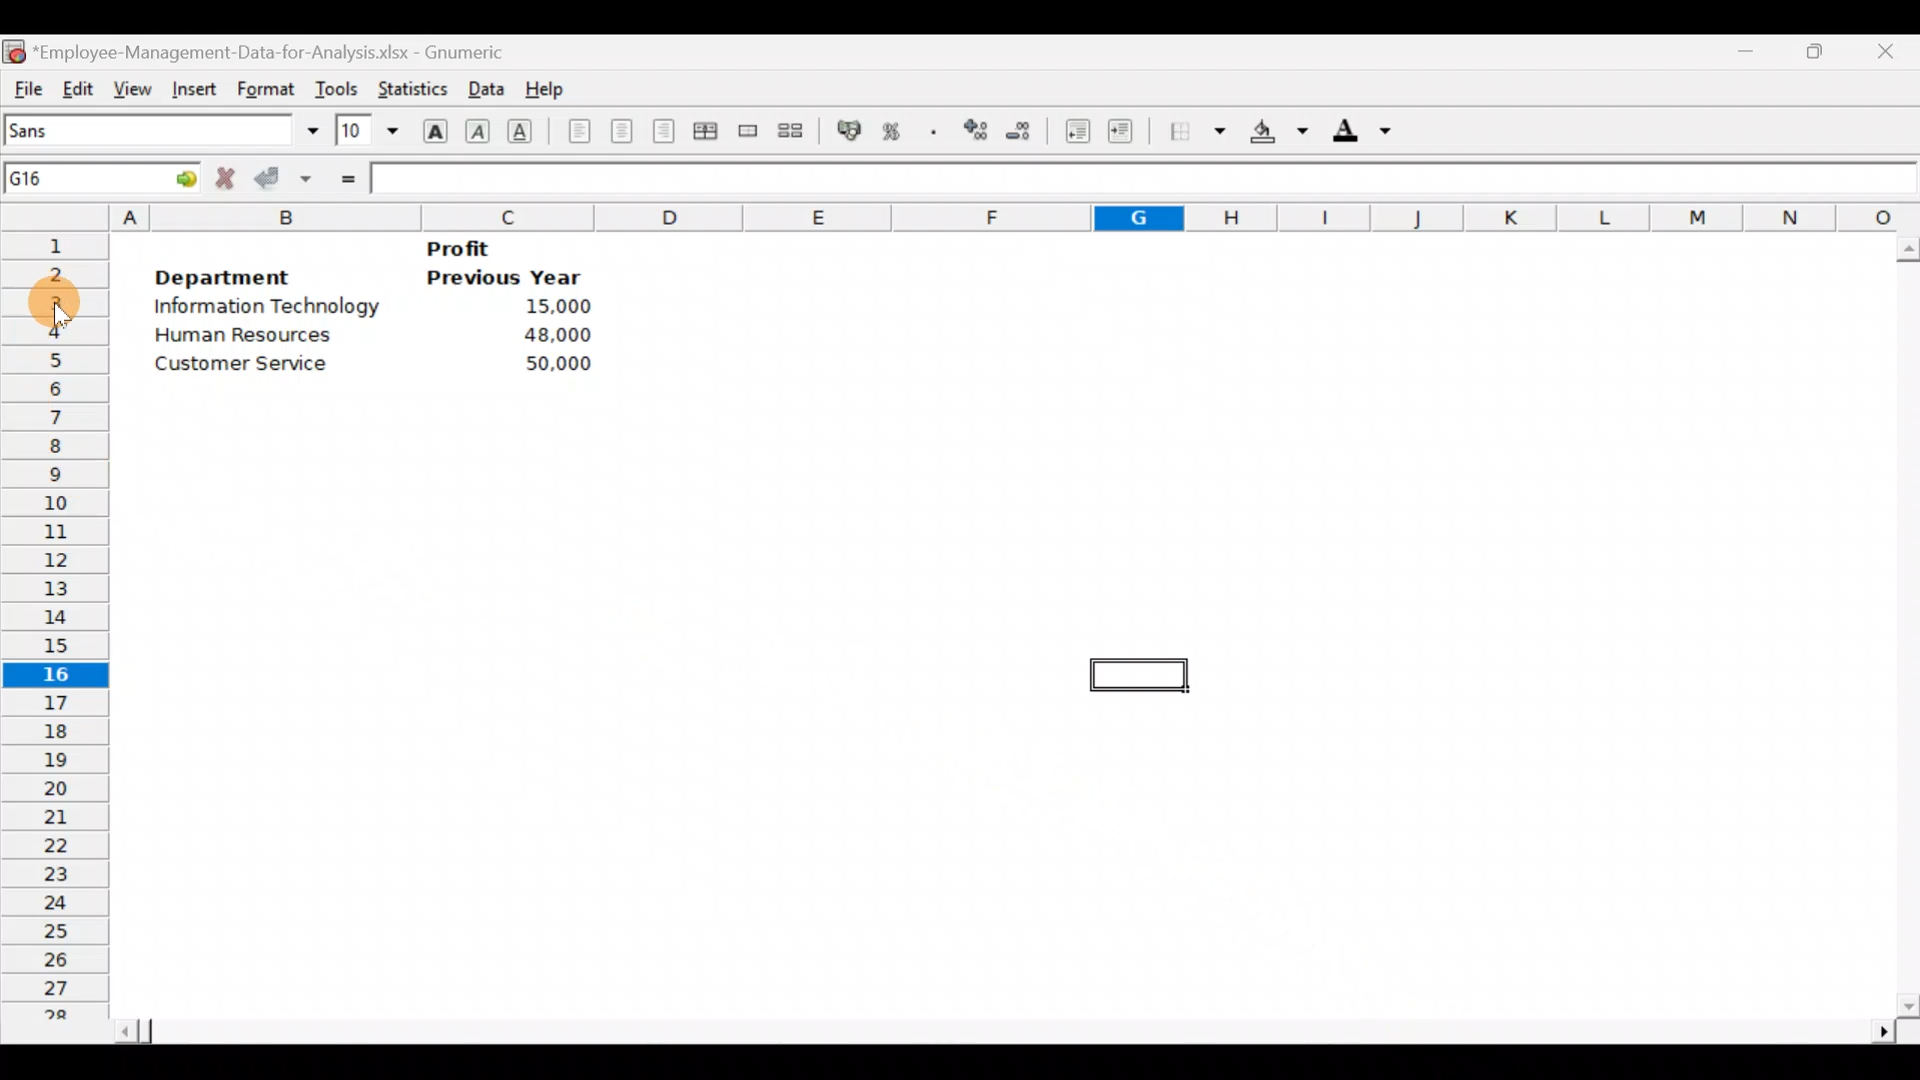 The width and height of the screenshot is (1920, 1080). I want to click on Statistics, so click(410, 84).